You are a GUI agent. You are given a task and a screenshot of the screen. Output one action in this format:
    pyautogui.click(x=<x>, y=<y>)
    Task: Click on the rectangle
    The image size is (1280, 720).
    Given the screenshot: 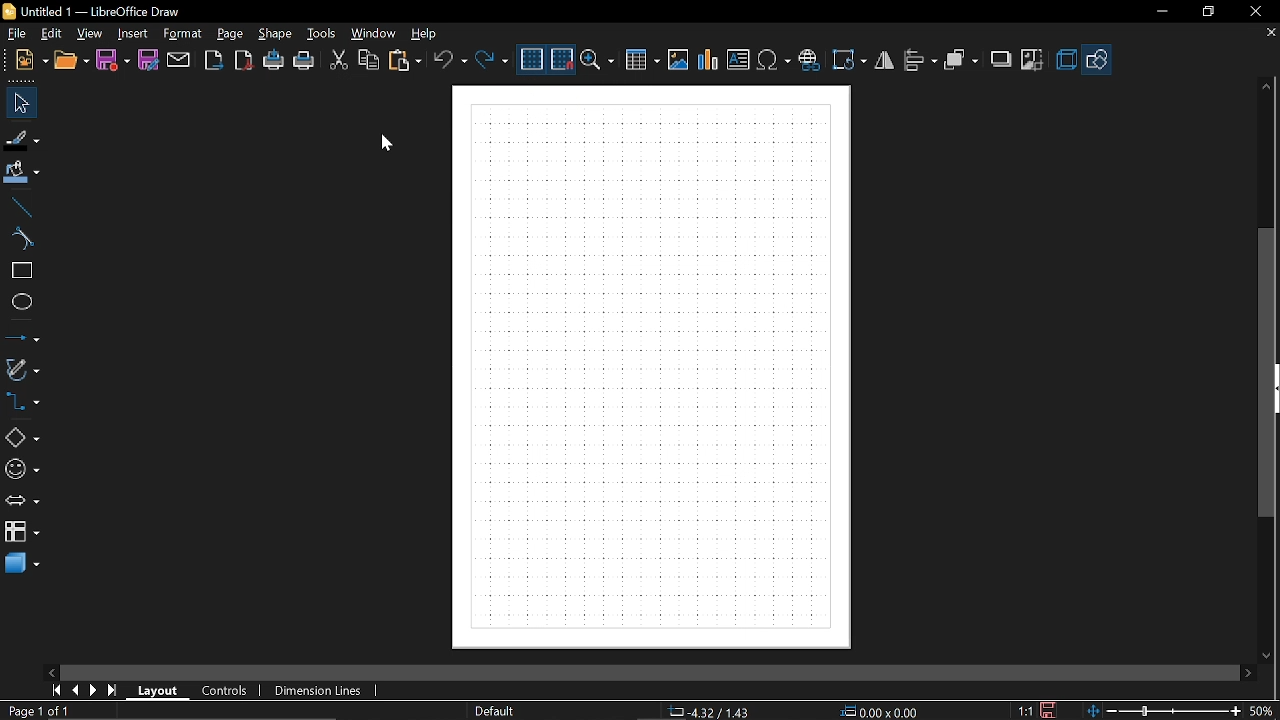 What is the action you would take?
    pyautogui.click(x=21, y=271)
    